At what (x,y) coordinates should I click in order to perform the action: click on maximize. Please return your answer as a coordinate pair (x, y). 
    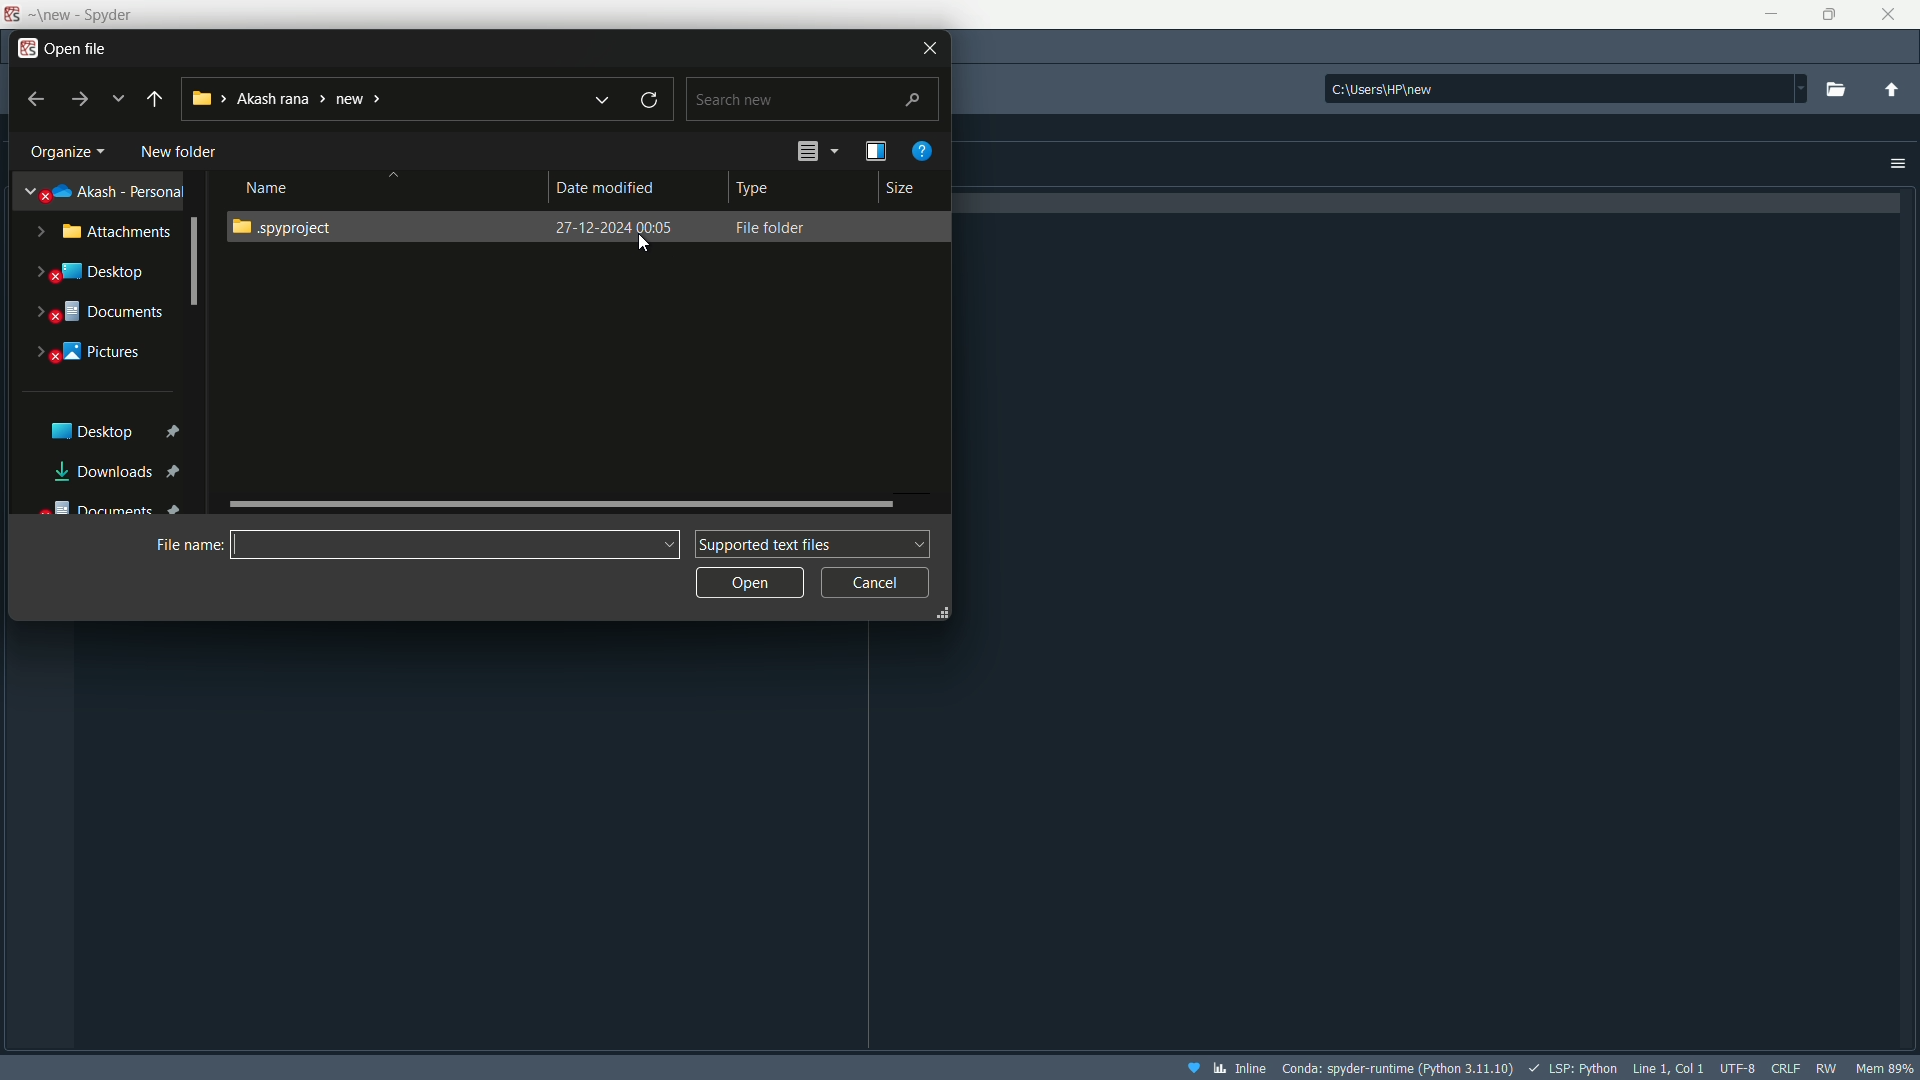
    Looking at the image, I should click on (1835, 14).